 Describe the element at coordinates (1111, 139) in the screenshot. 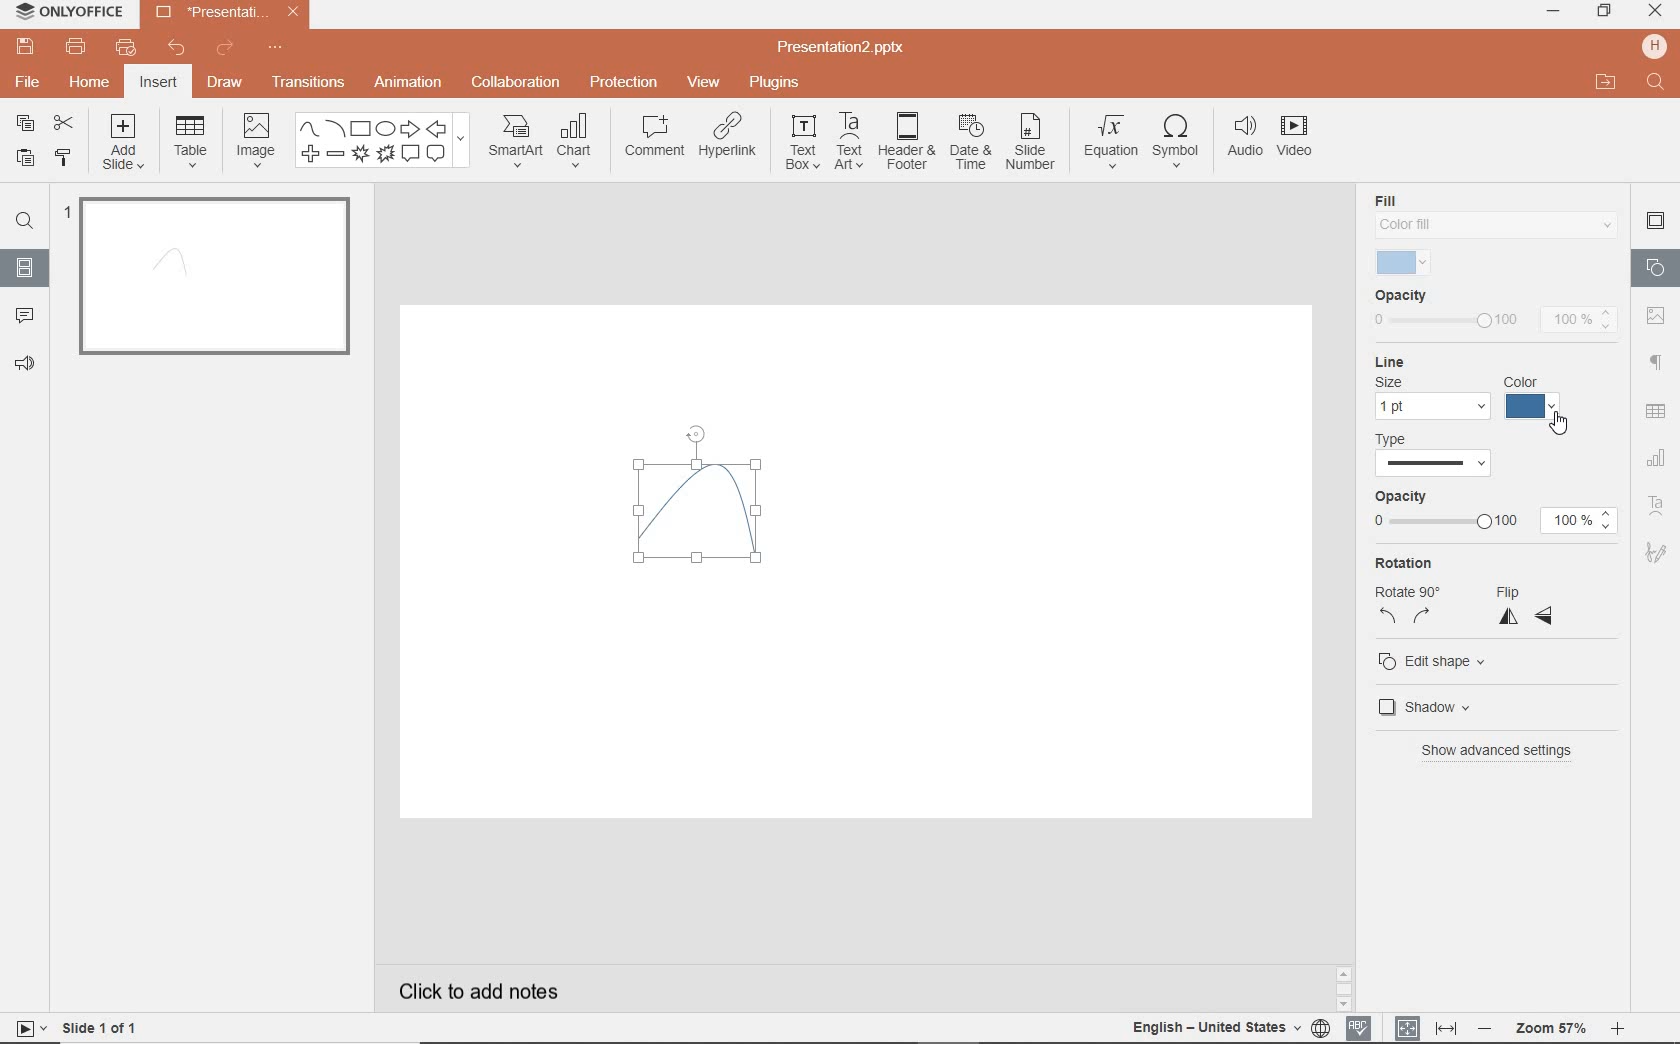

I see `EQUATION` at that location.